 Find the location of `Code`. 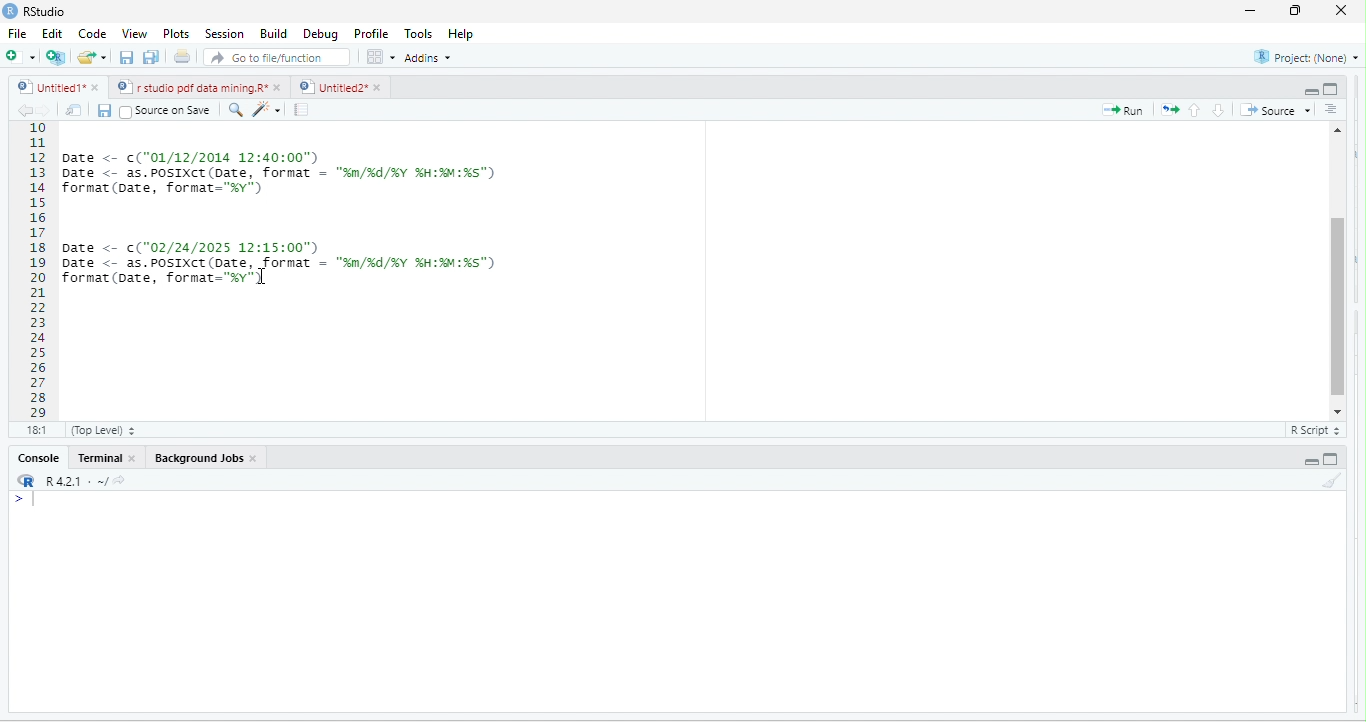

Code is located at coordinates (91, 35).